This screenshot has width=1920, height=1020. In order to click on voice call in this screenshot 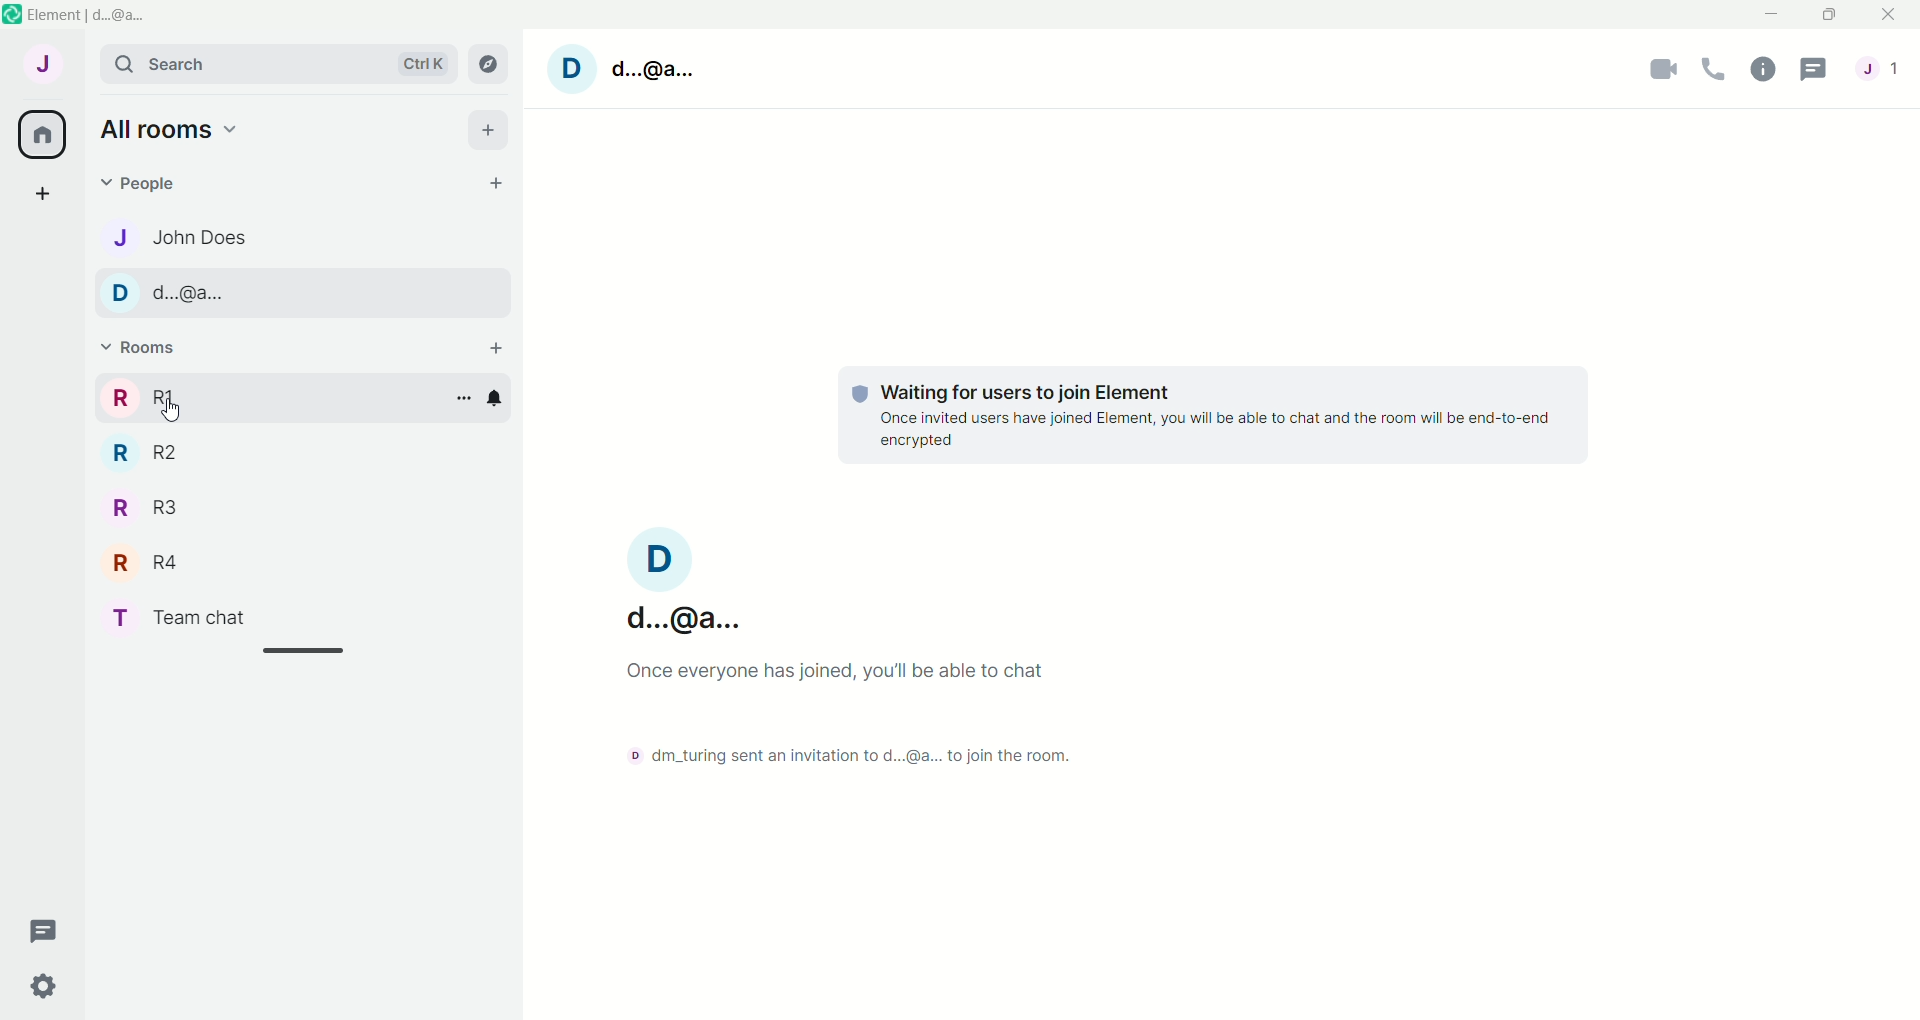, I will do `click(1714, 70)`.